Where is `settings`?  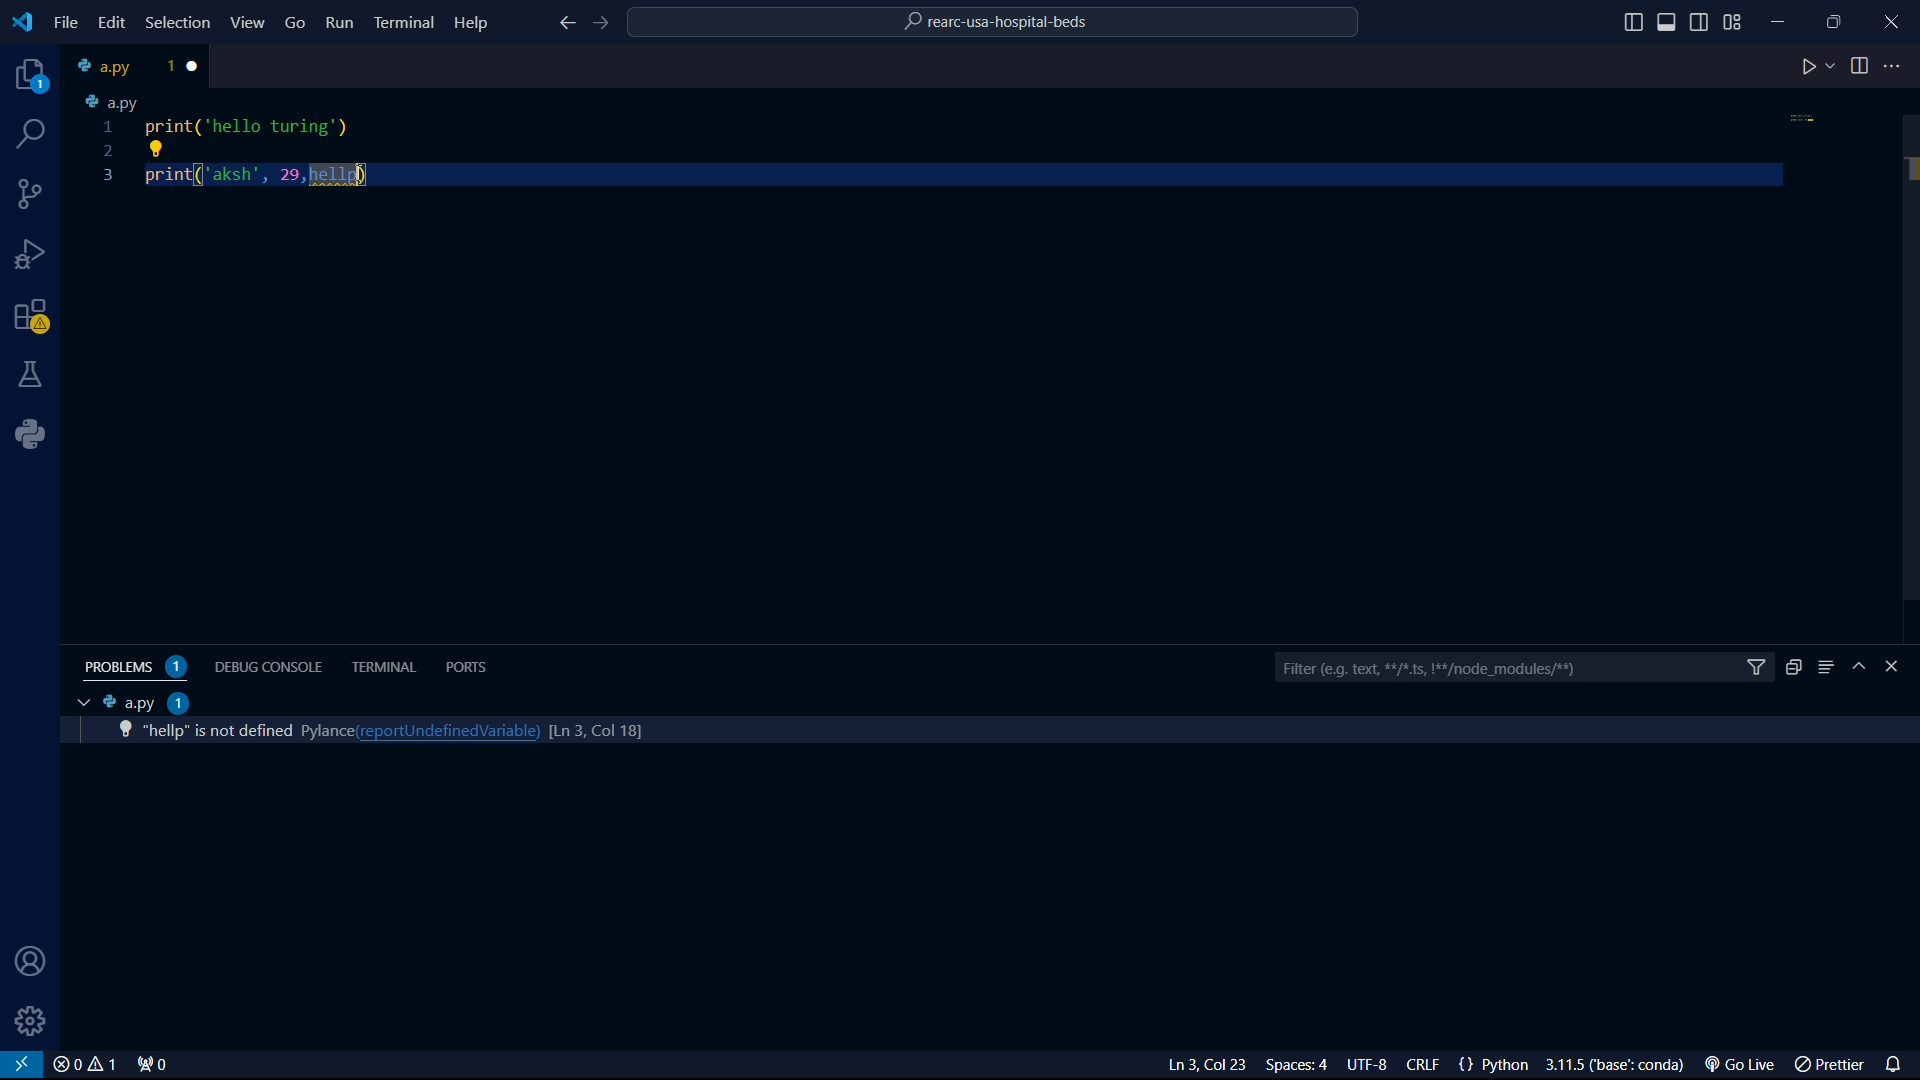
settings is located at coordinates (32, 1021).